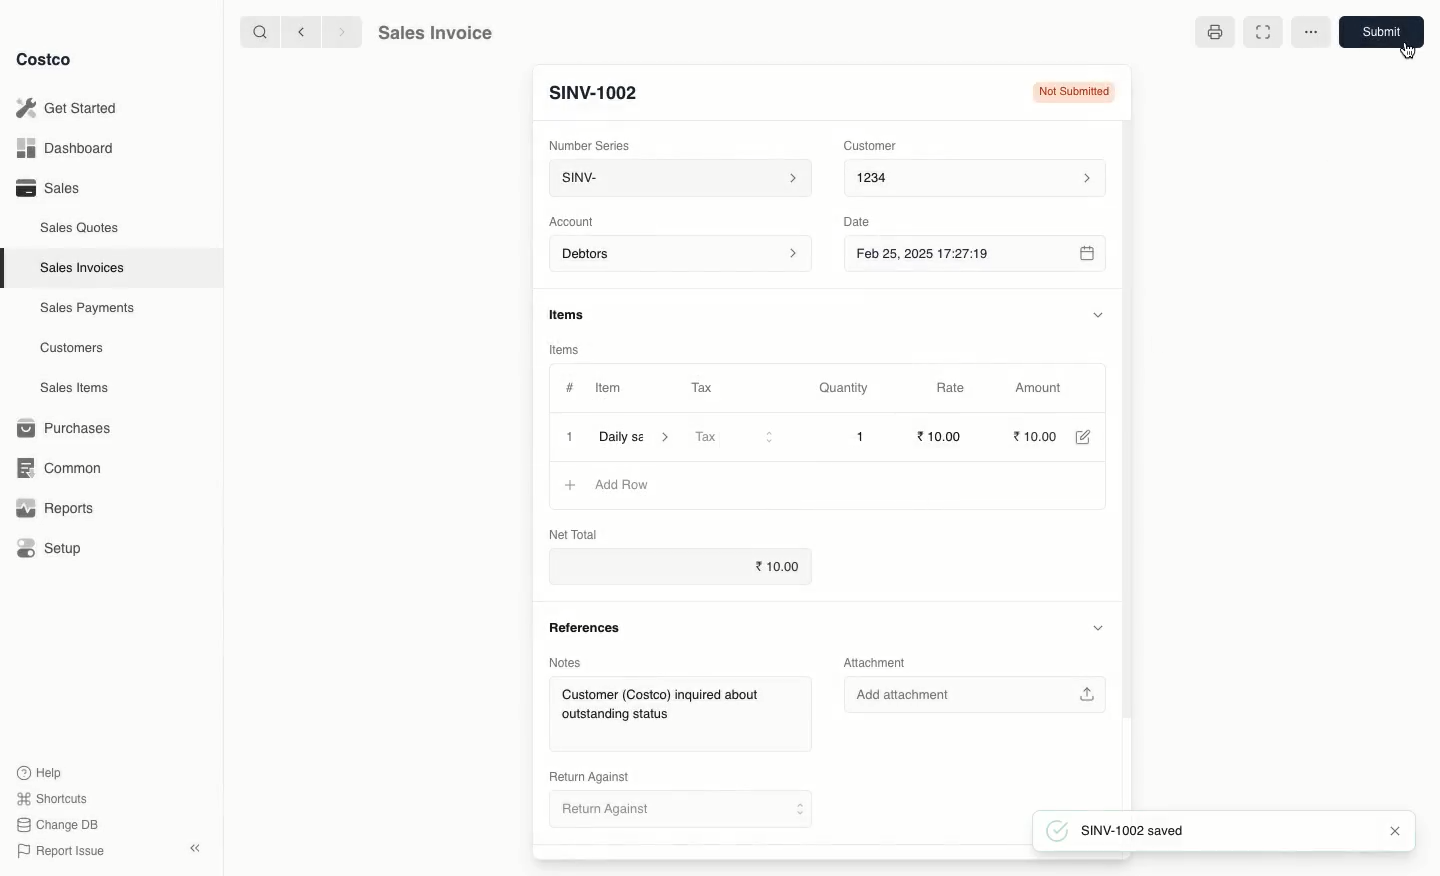 This screenshot has height=876, width=1440. Describe the element at coordinates (1097, 627) in the screenshot. I see `Hide` at that location.